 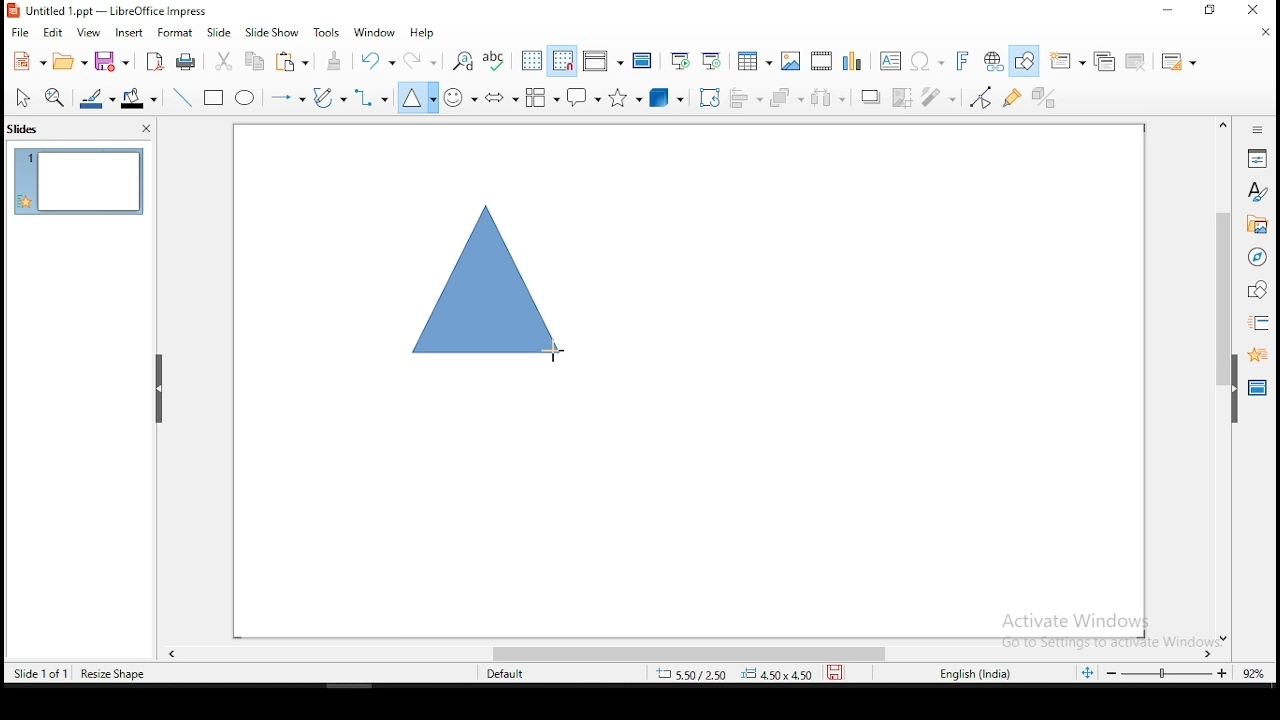 I want to click on spell check, so click(x=497, y=61).